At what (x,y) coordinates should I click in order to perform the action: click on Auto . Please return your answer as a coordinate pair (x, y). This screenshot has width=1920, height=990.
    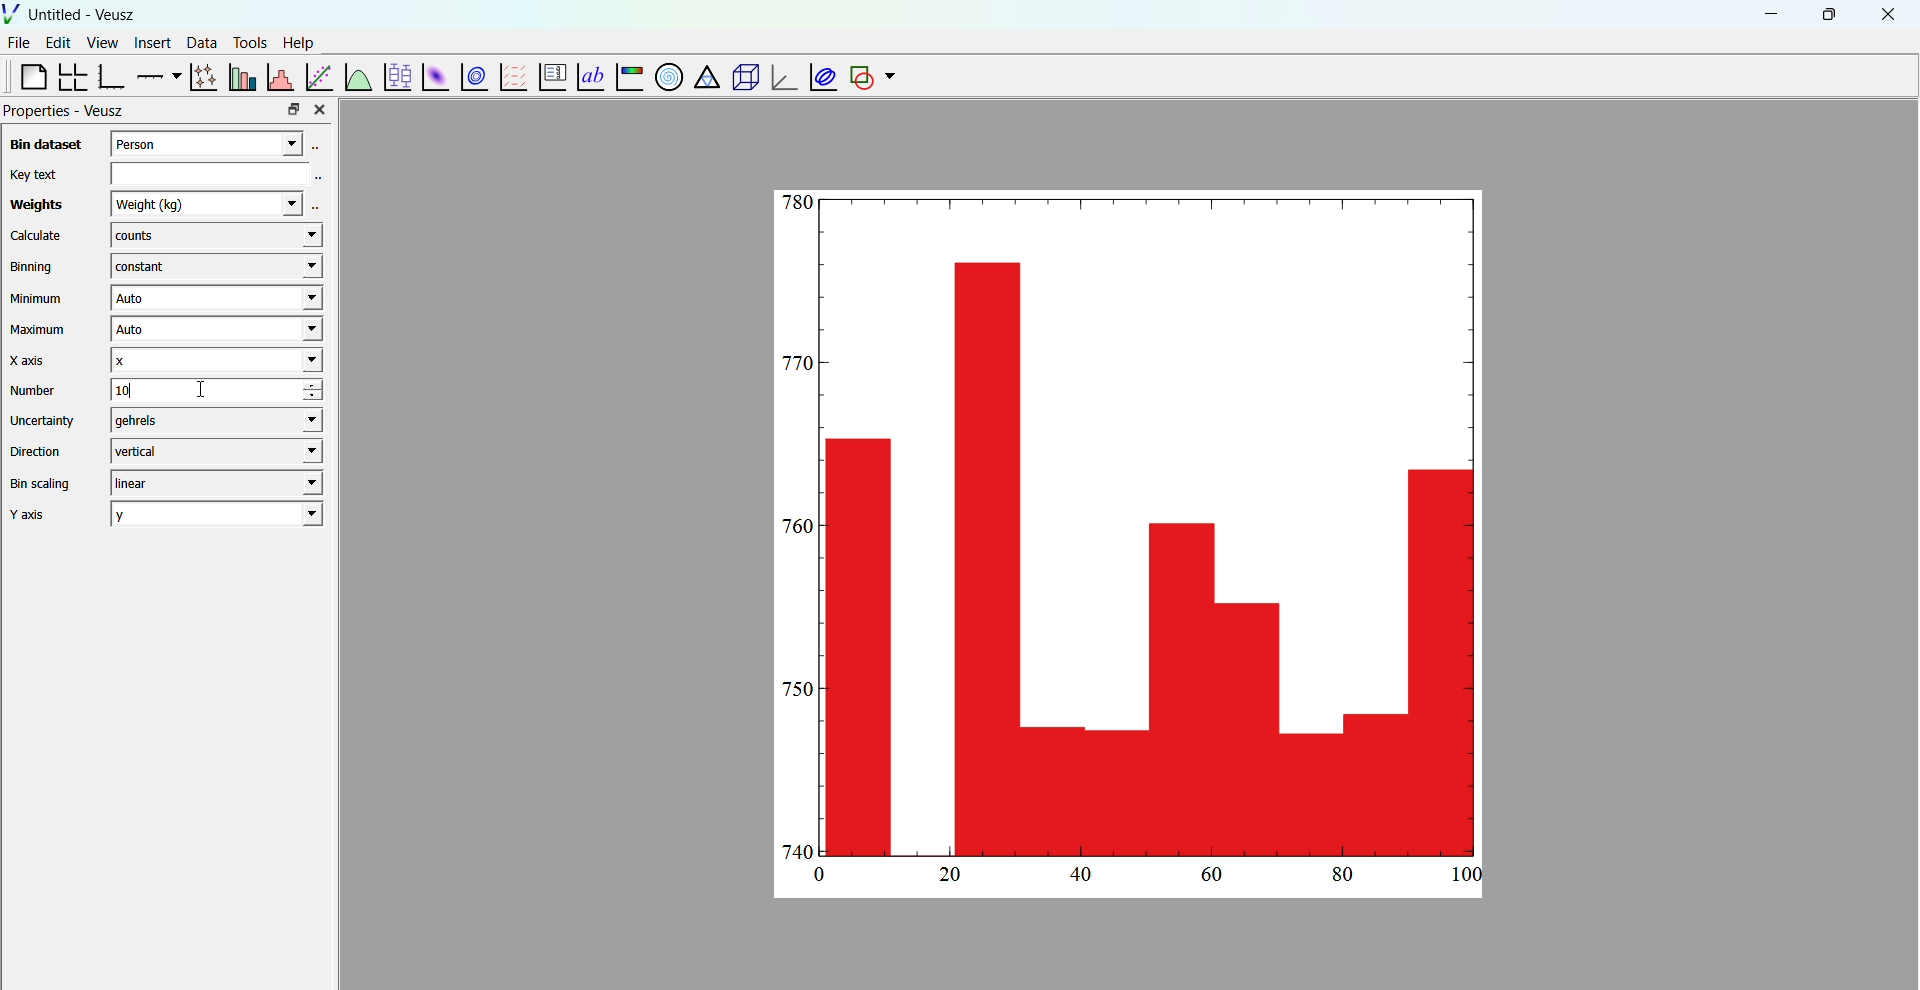
    Looking at the image, I should click on (213, 331).